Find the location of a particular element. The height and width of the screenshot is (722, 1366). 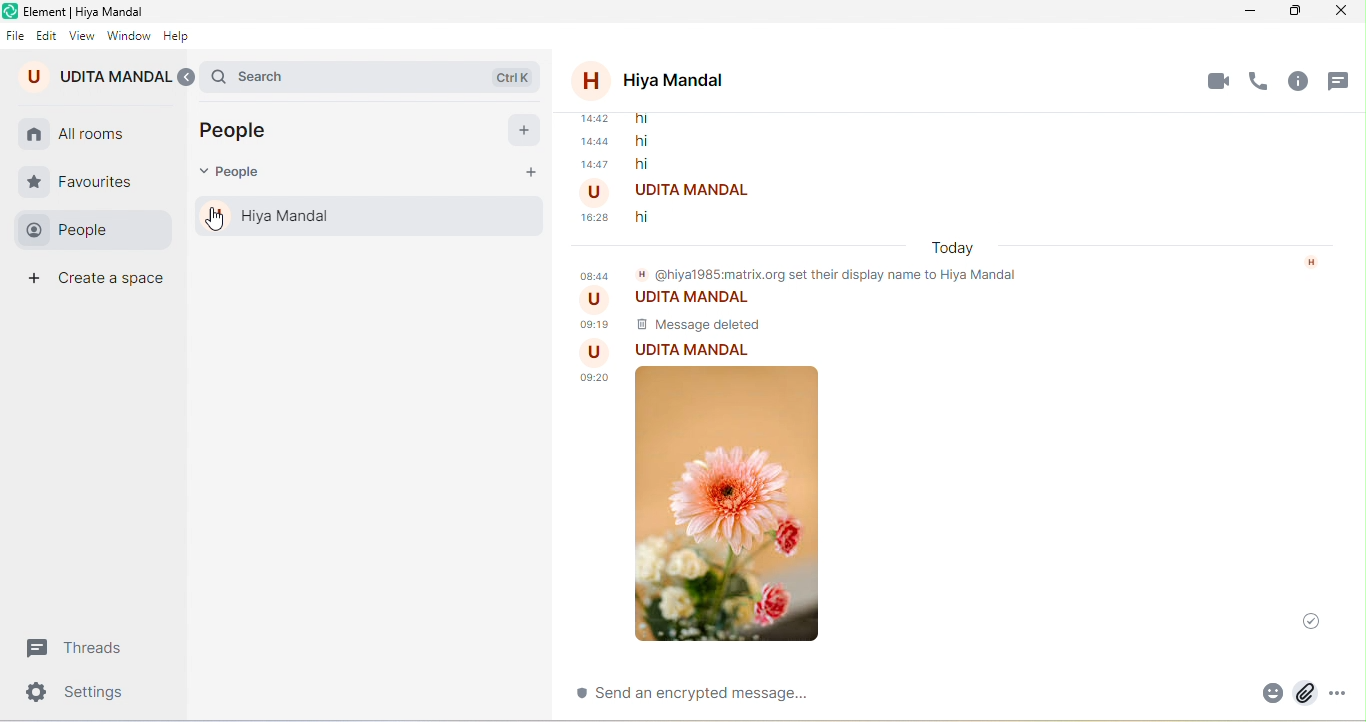

start chat is located at coordinates (522, 130).